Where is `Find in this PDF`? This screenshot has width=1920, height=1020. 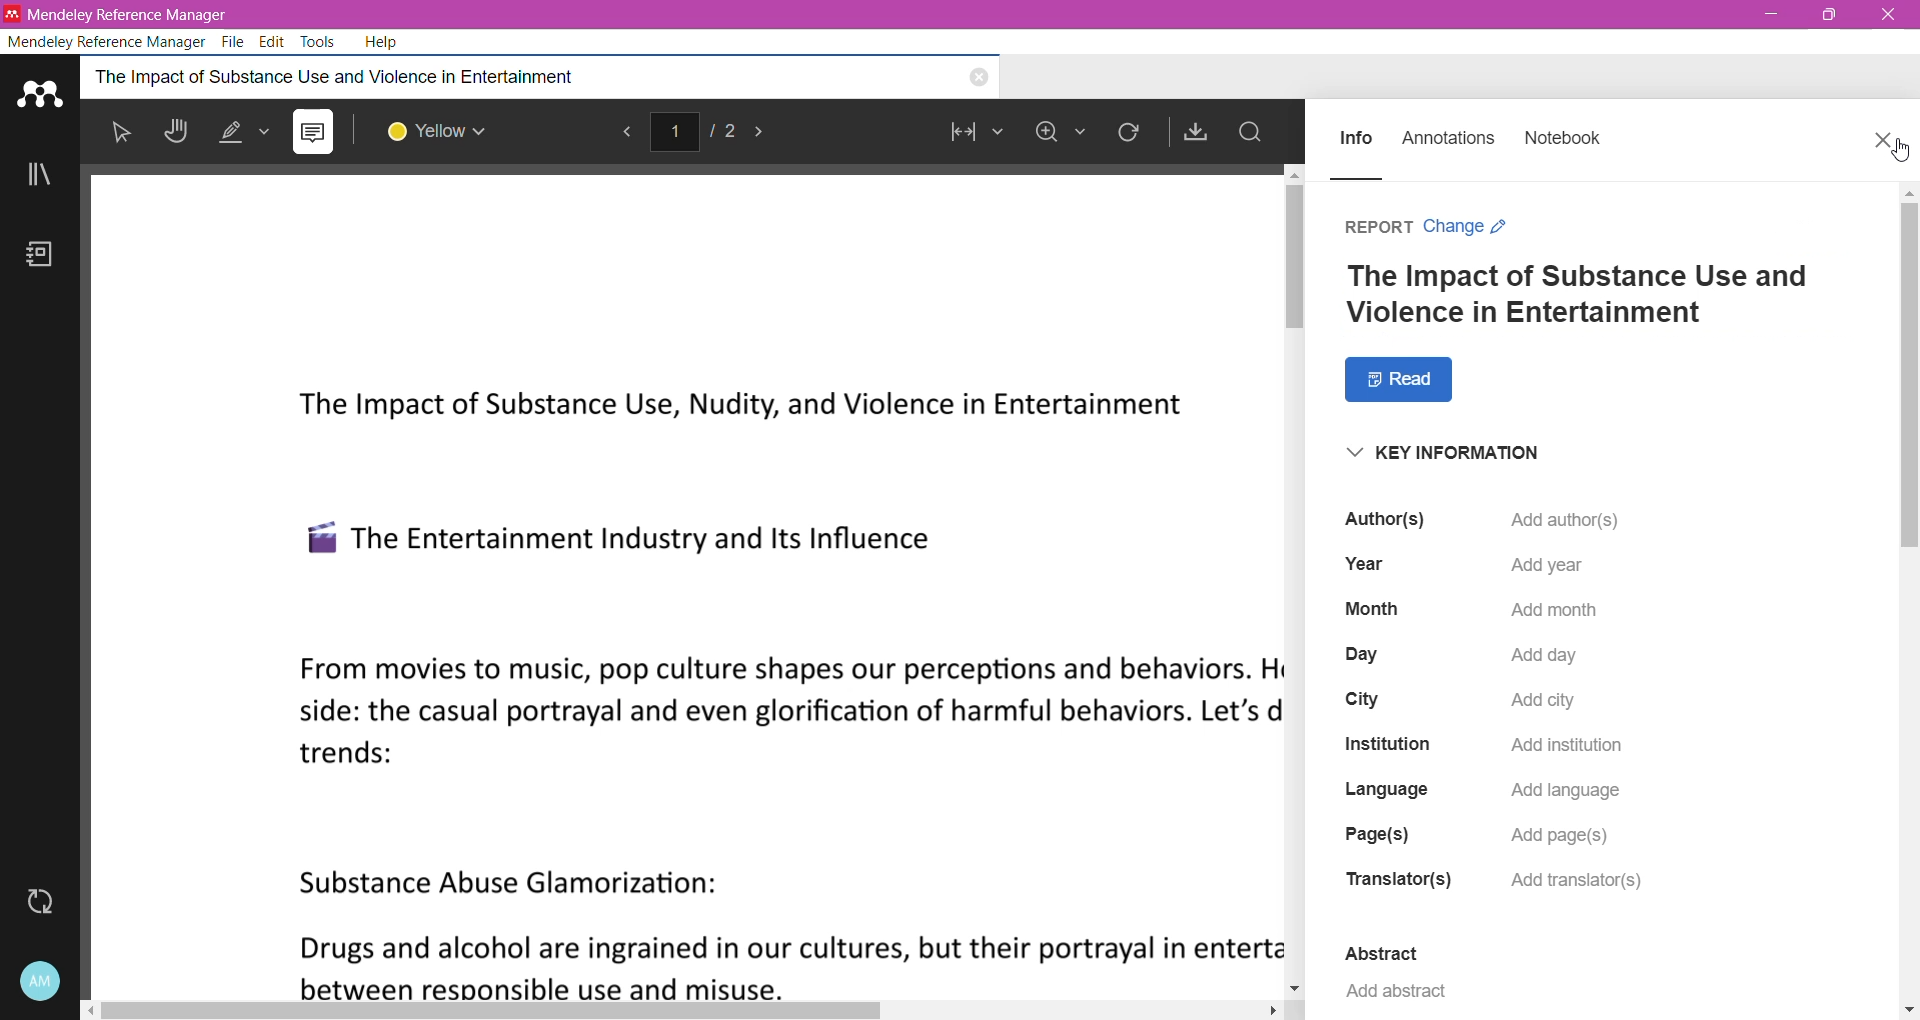
Find in this PDF is located at coordinates (1250, 133).